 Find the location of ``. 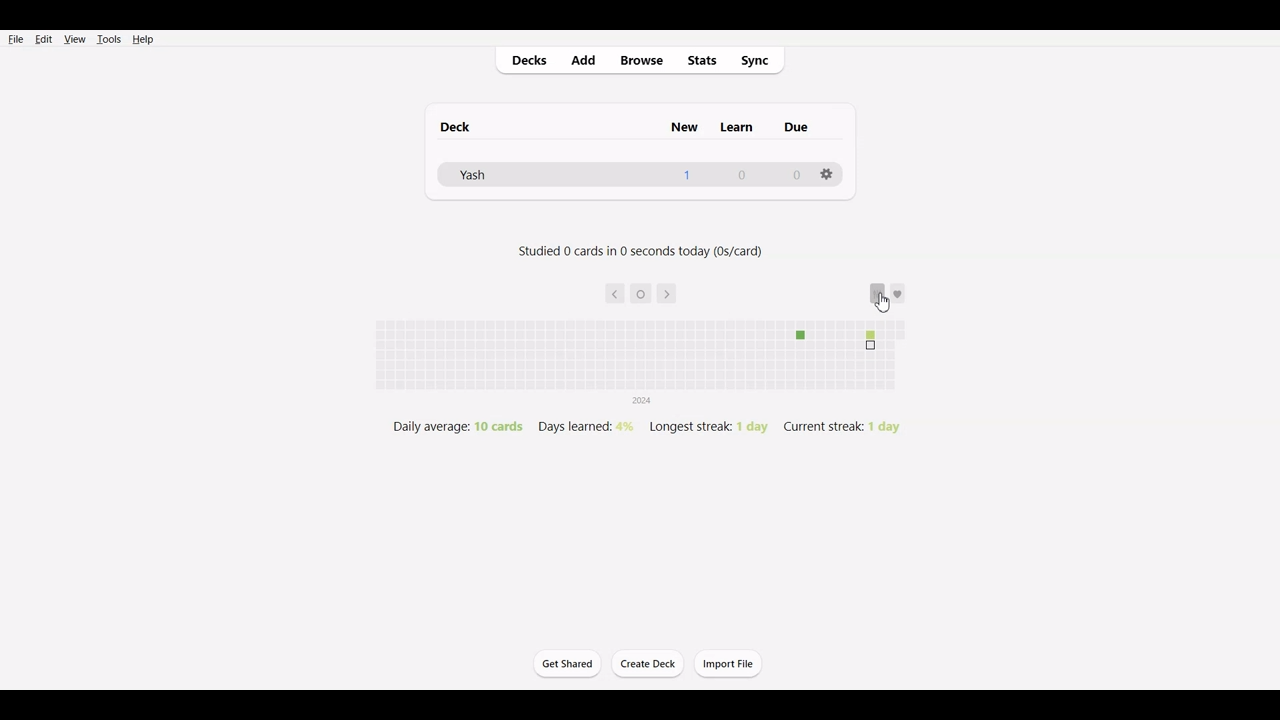

 is located at coordinates (742, 117).